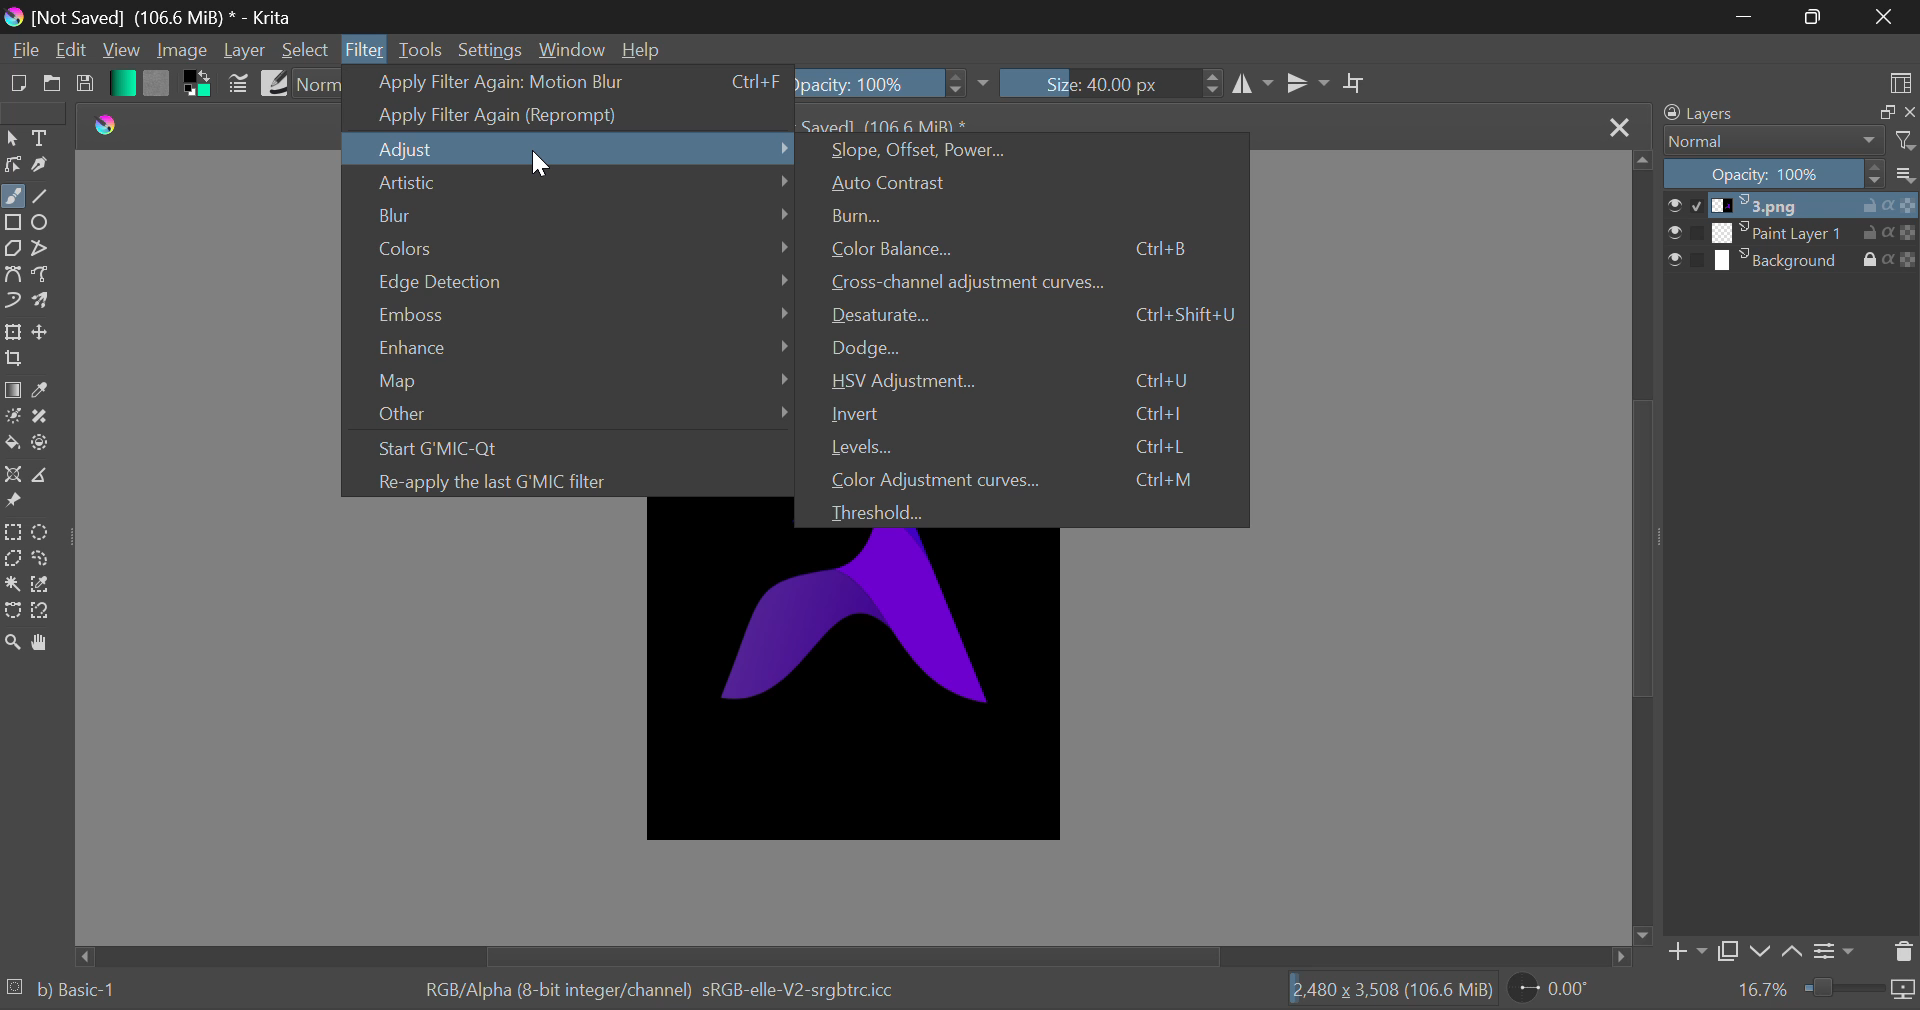 The height and width of the screenshot is (1010, 1920). Describe the element at coordinates (852, 690) in the screenshot. I see `image in workspace` at that location.